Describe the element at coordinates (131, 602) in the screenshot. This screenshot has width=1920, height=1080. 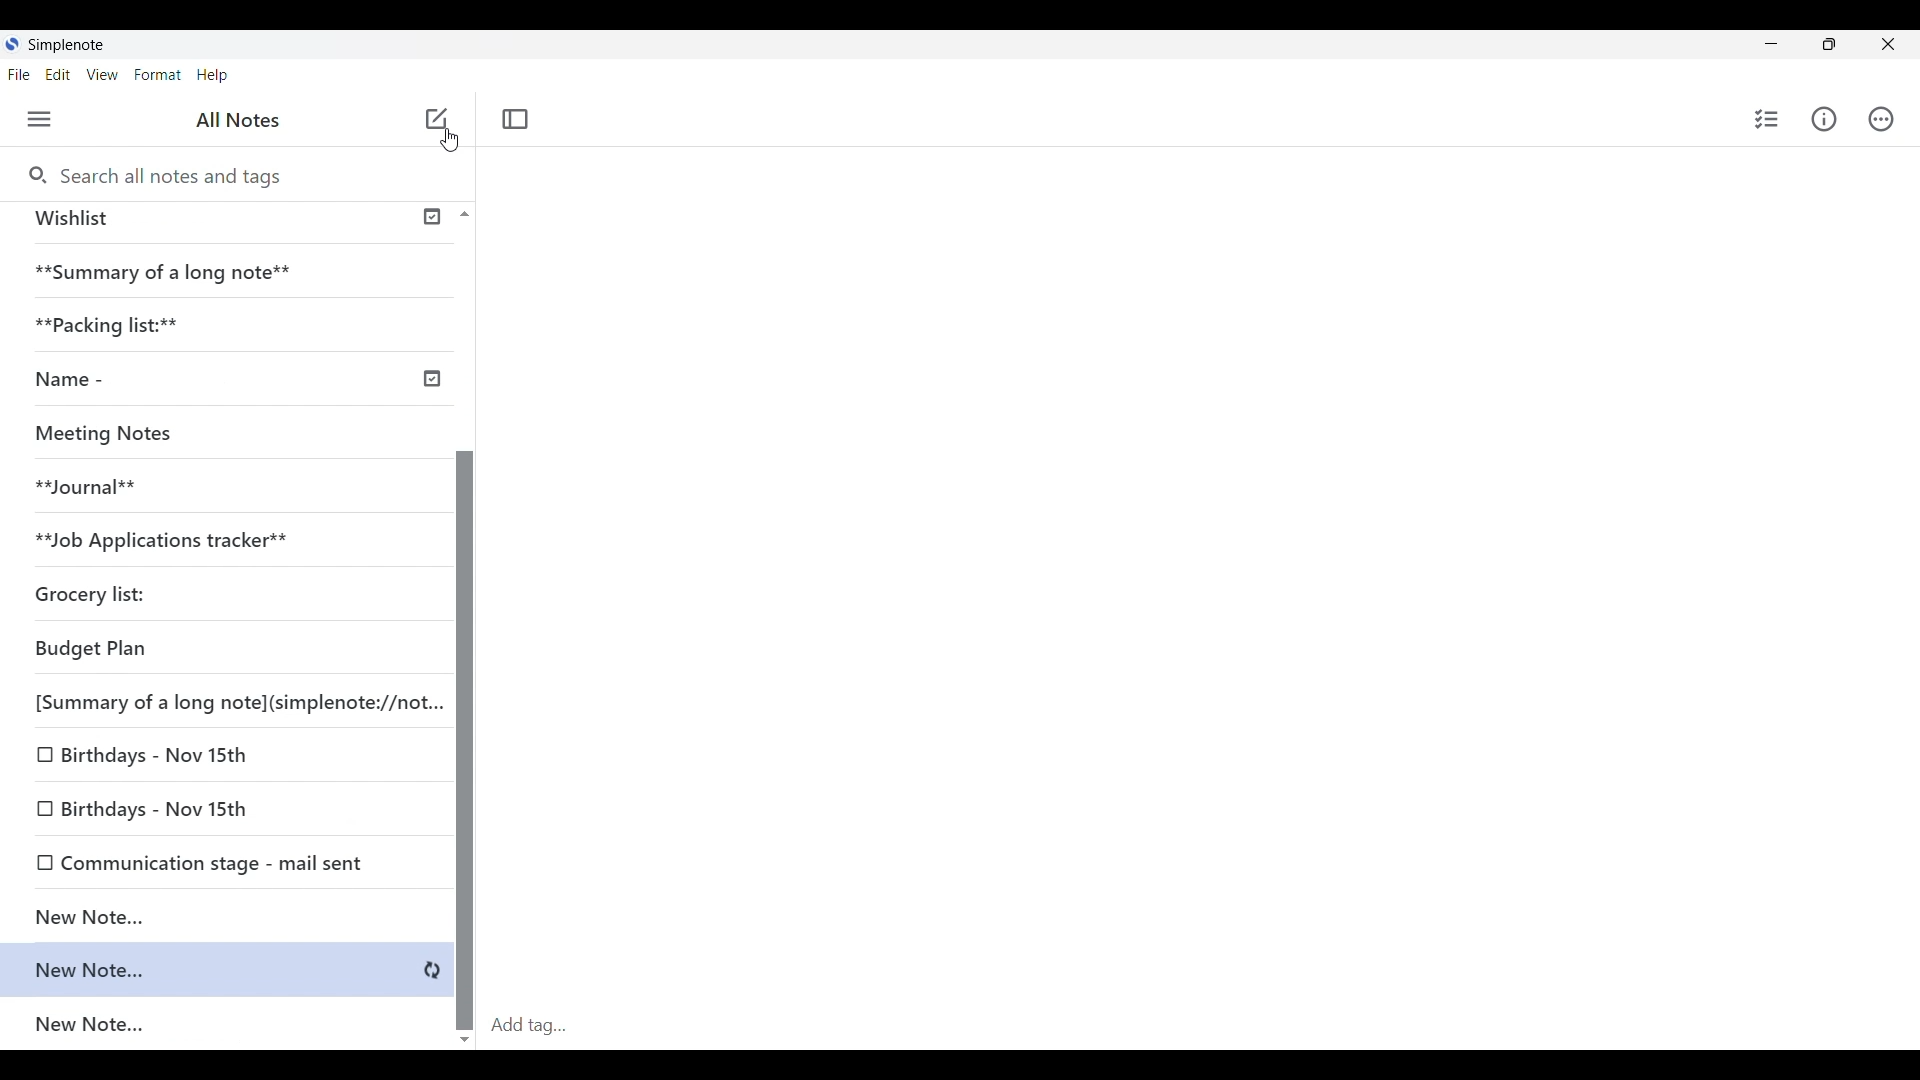
I see `Grocery list:` at that location.